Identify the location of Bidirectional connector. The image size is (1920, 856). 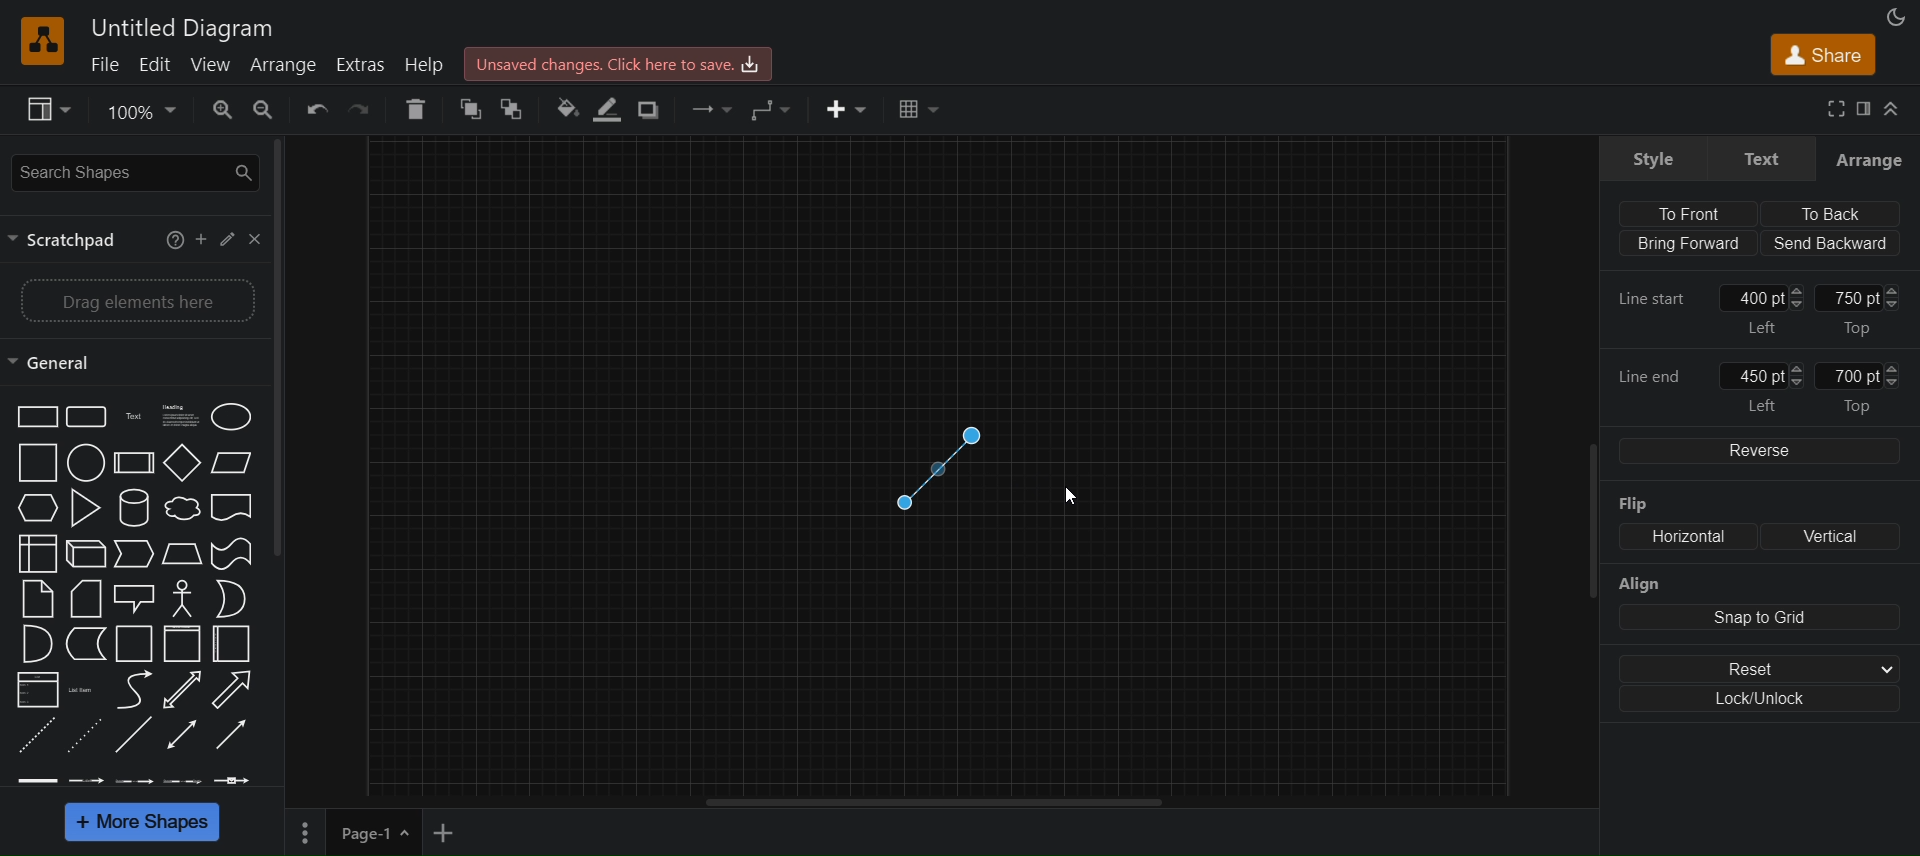
(184, 734).